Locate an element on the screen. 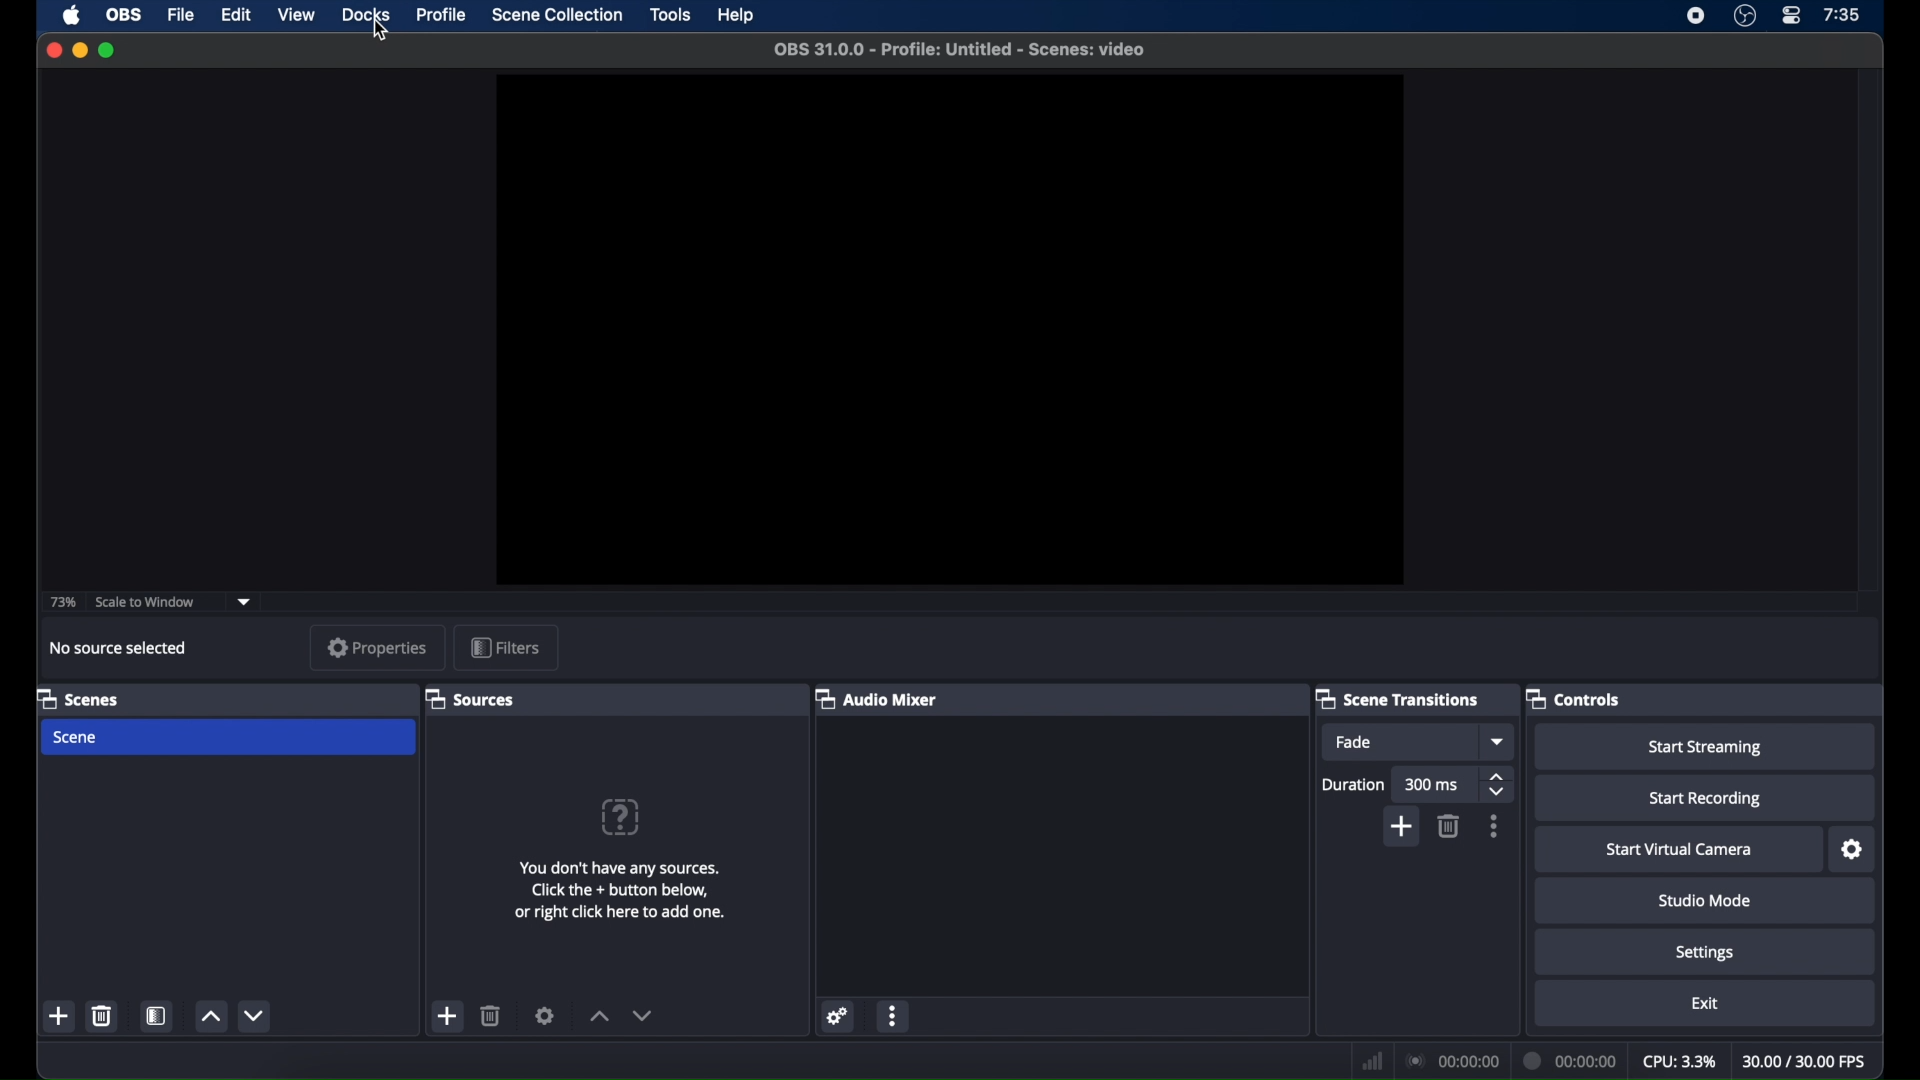  obs is located at coordinates (124, 16).